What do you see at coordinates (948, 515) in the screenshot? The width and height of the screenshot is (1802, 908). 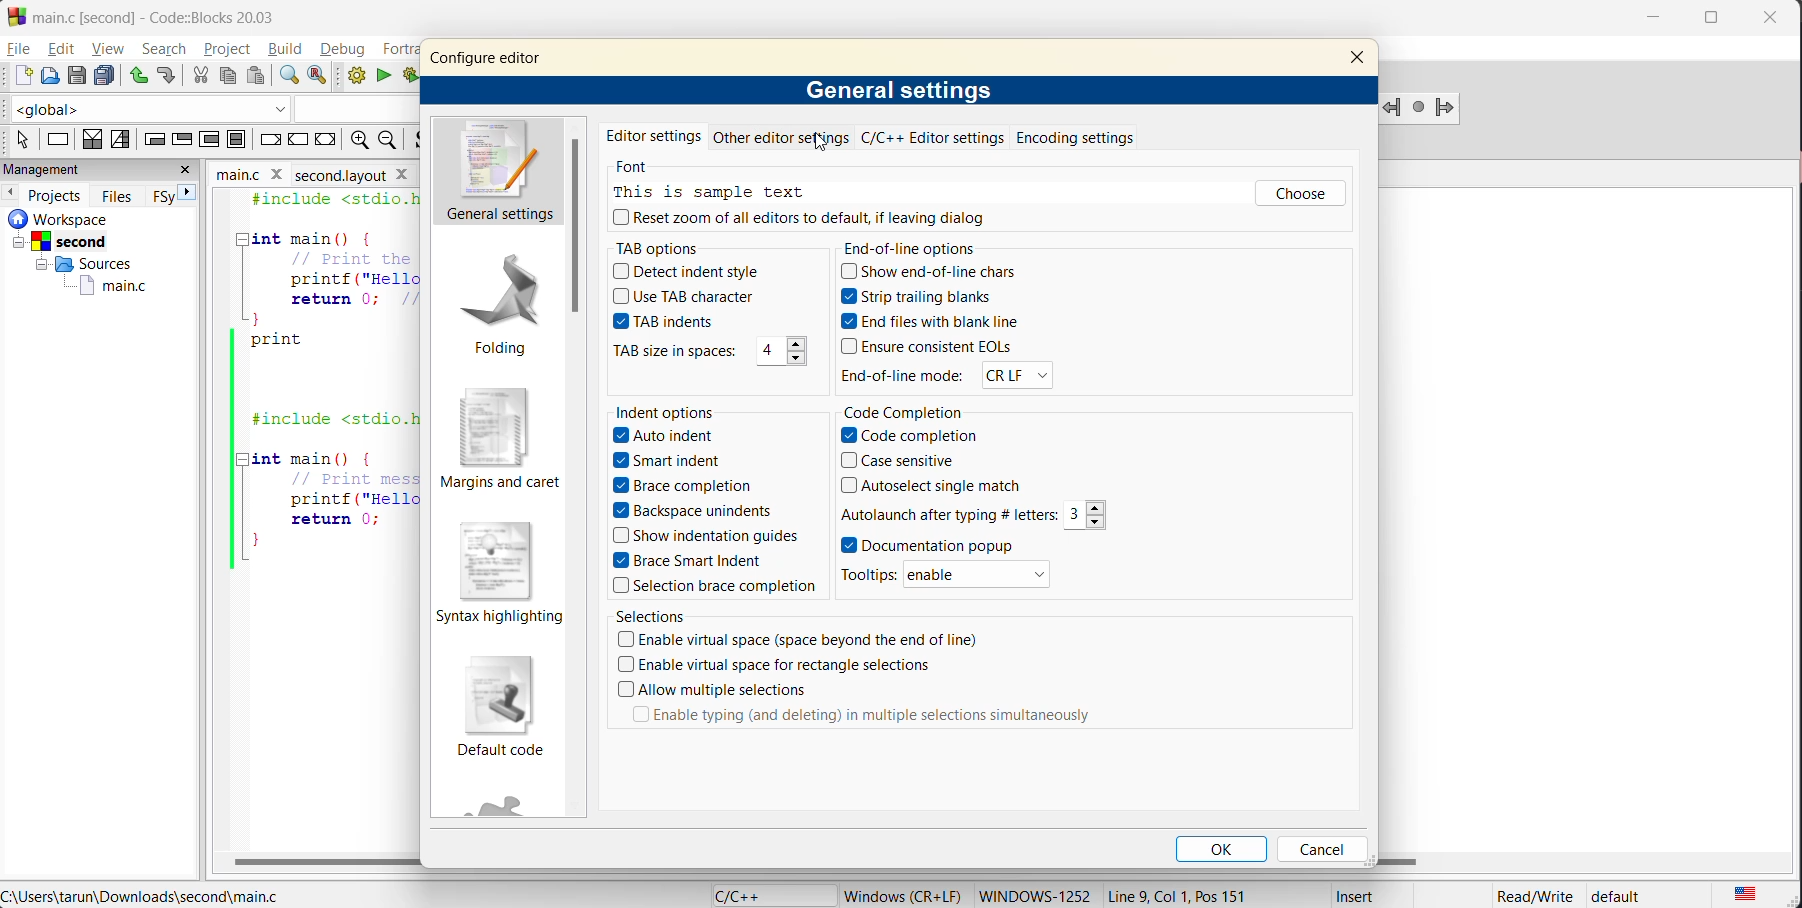 I see `Autolaunch after typing #letters: ` at bounding box center [948, 515].